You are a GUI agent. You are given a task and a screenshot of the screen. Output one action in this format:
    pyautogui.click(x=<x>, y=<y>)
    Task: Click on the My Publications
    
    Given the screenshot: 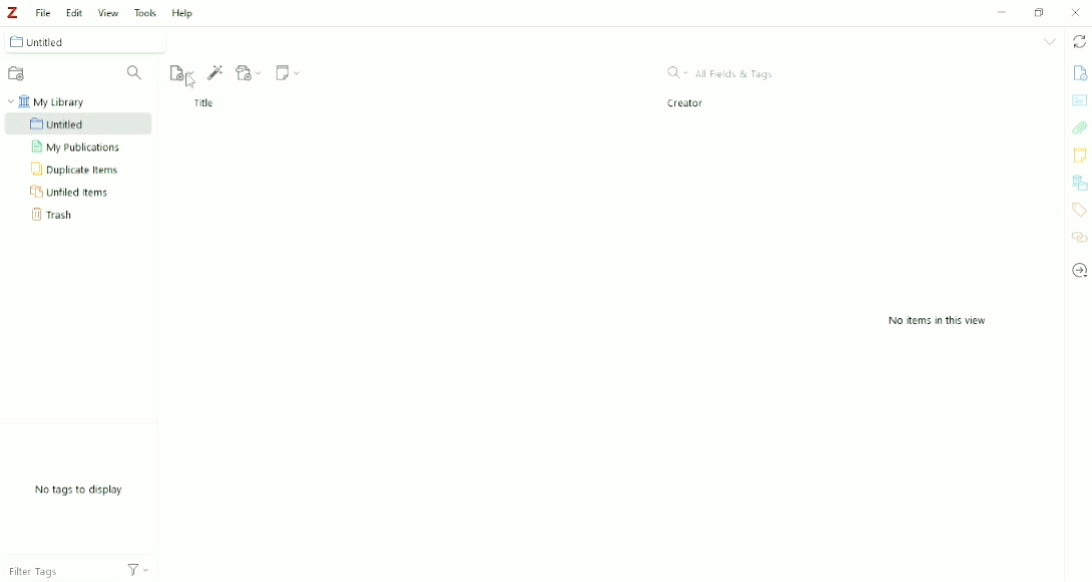 What is the action you would take?
    pyautogui.click(x=76, y=147)
    